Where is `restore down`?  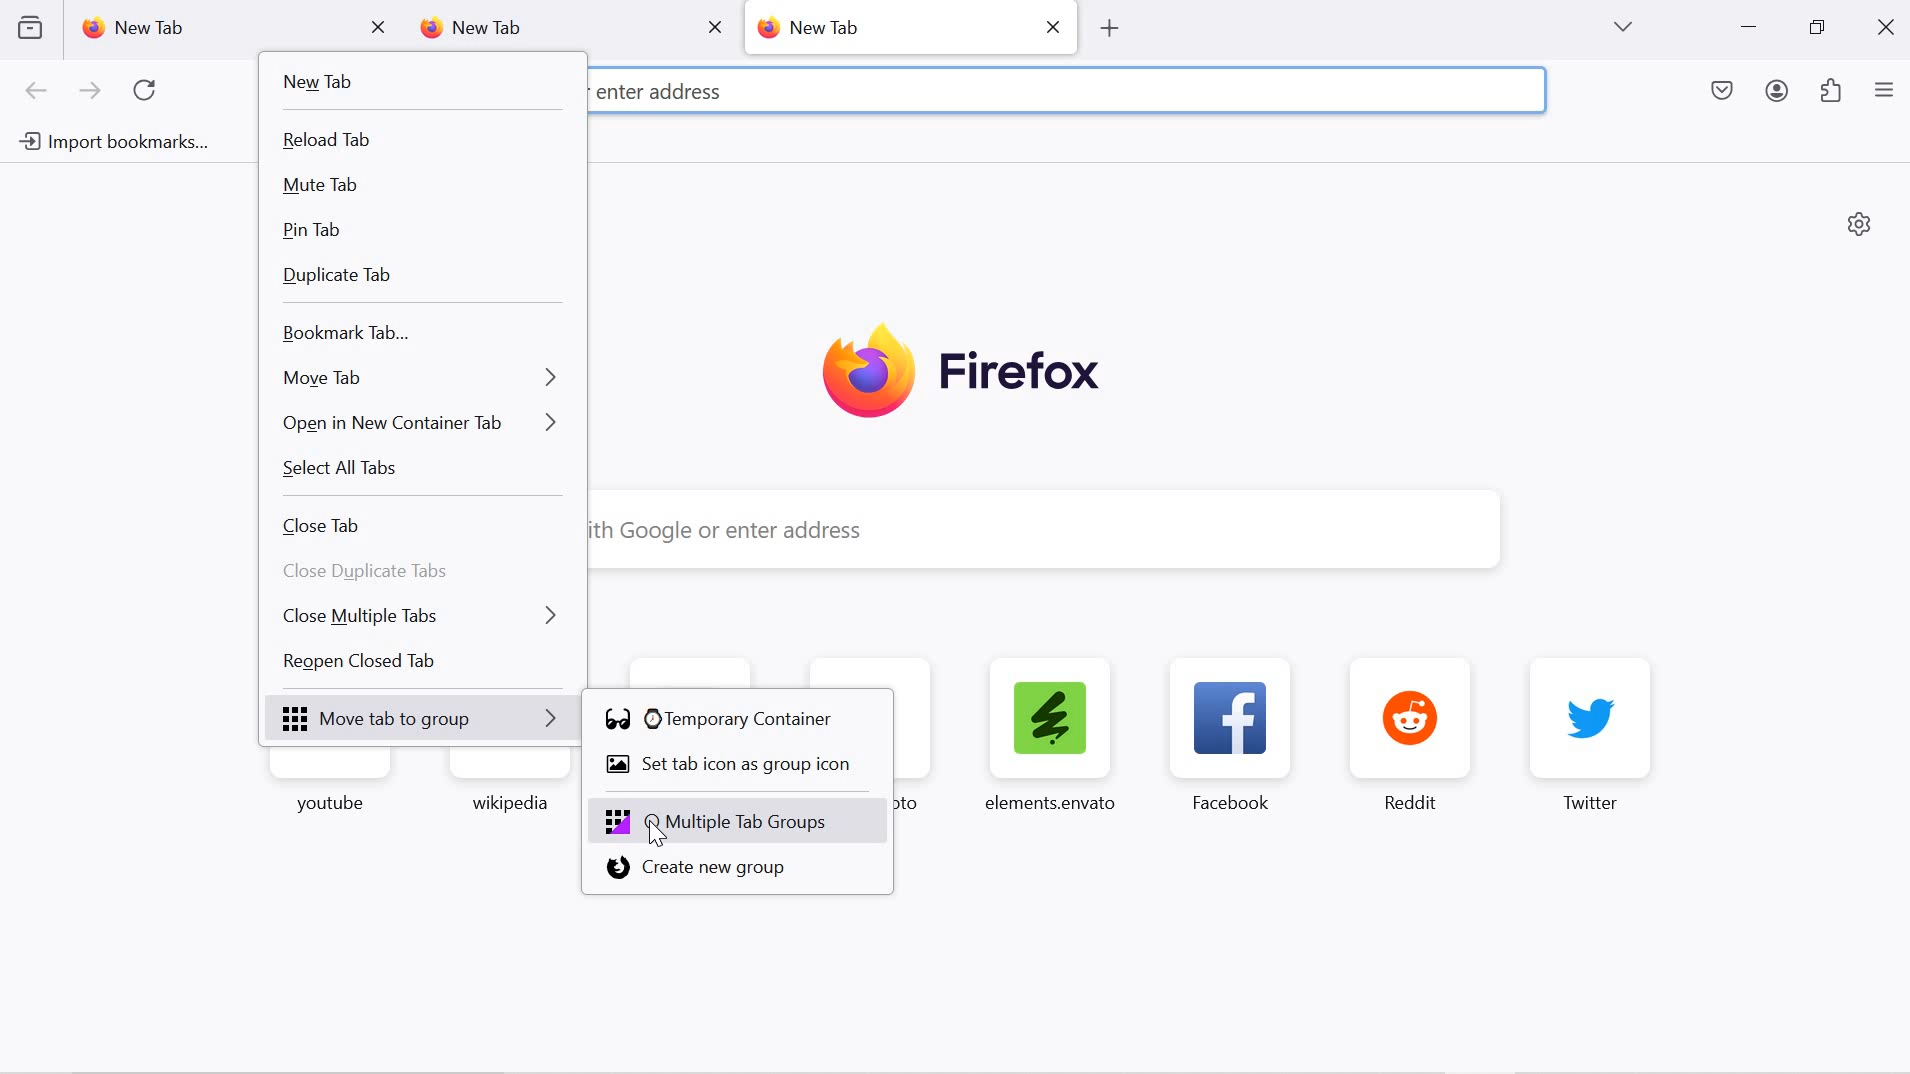 restore down is located at coordinates (1816, 28).